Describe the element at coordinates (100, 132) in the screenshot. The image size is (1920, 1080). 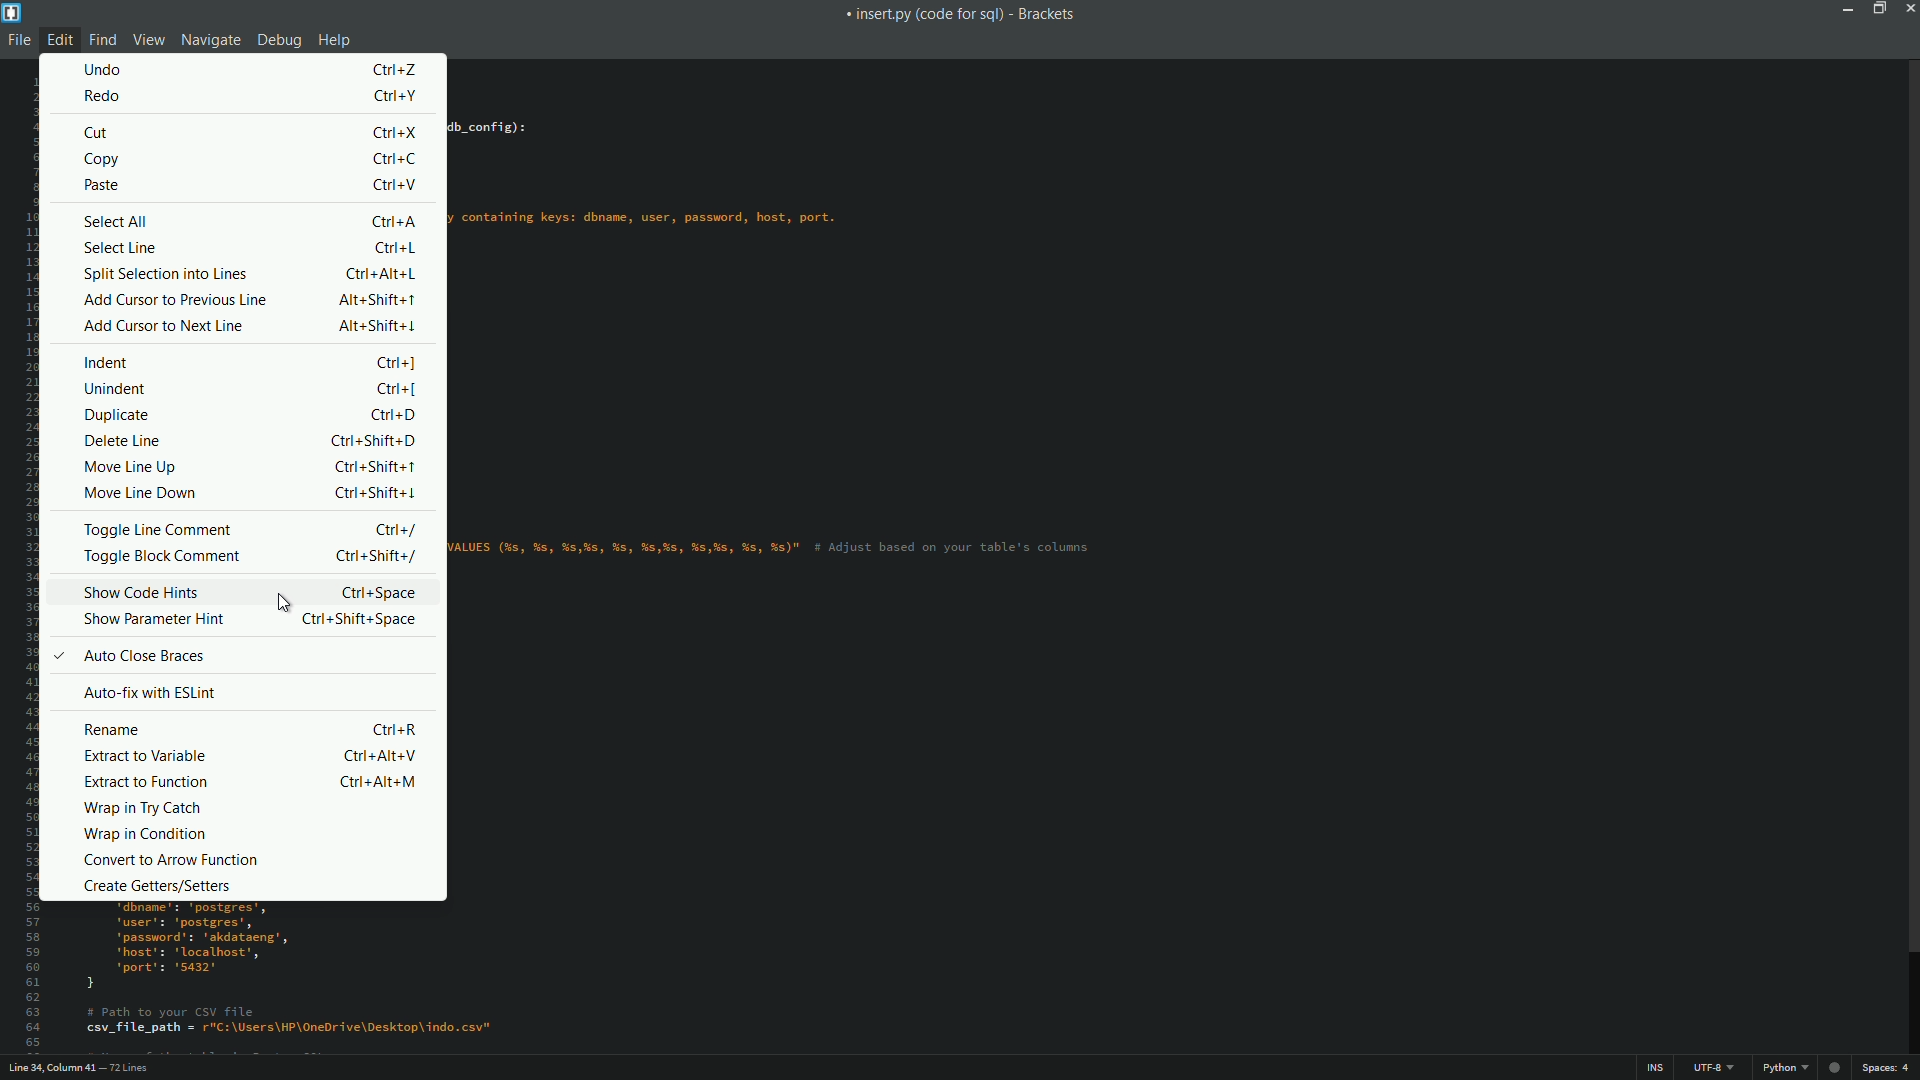
I see `cut` at that location.